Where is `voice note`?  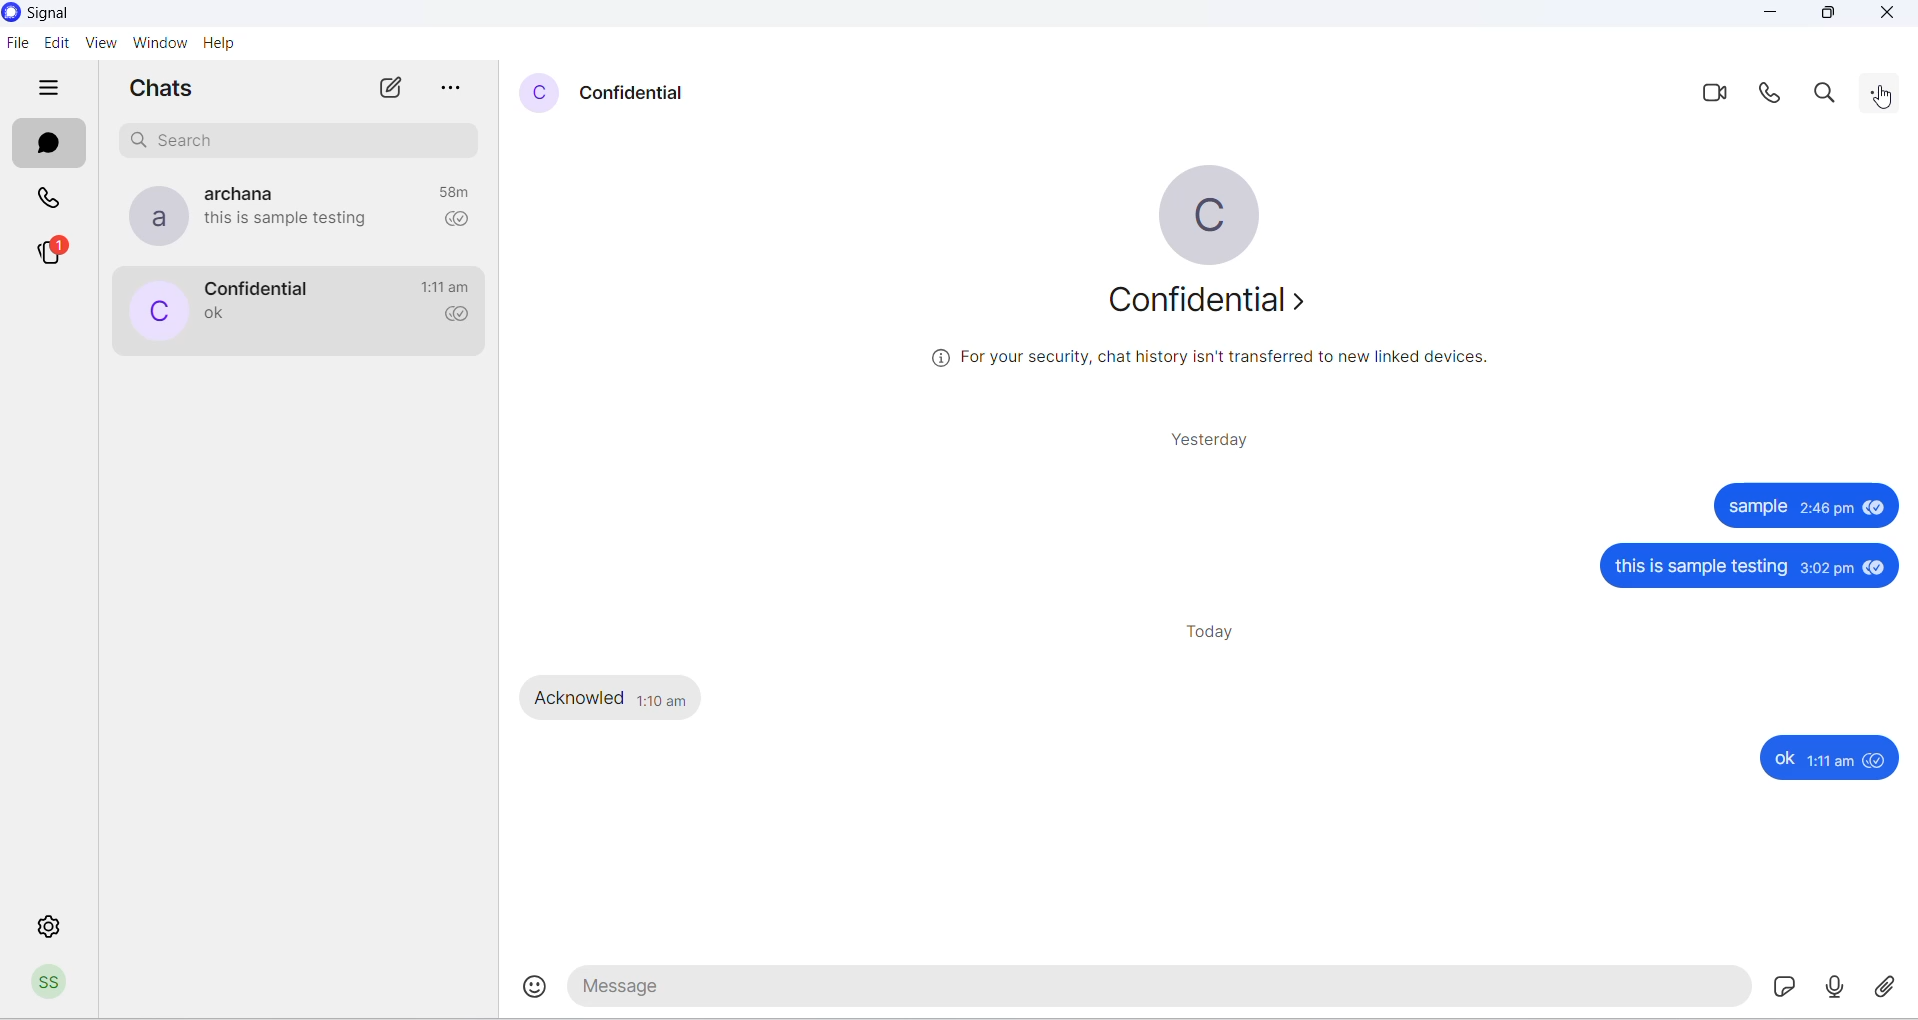 voice note is located at coordinates (1837, 990).